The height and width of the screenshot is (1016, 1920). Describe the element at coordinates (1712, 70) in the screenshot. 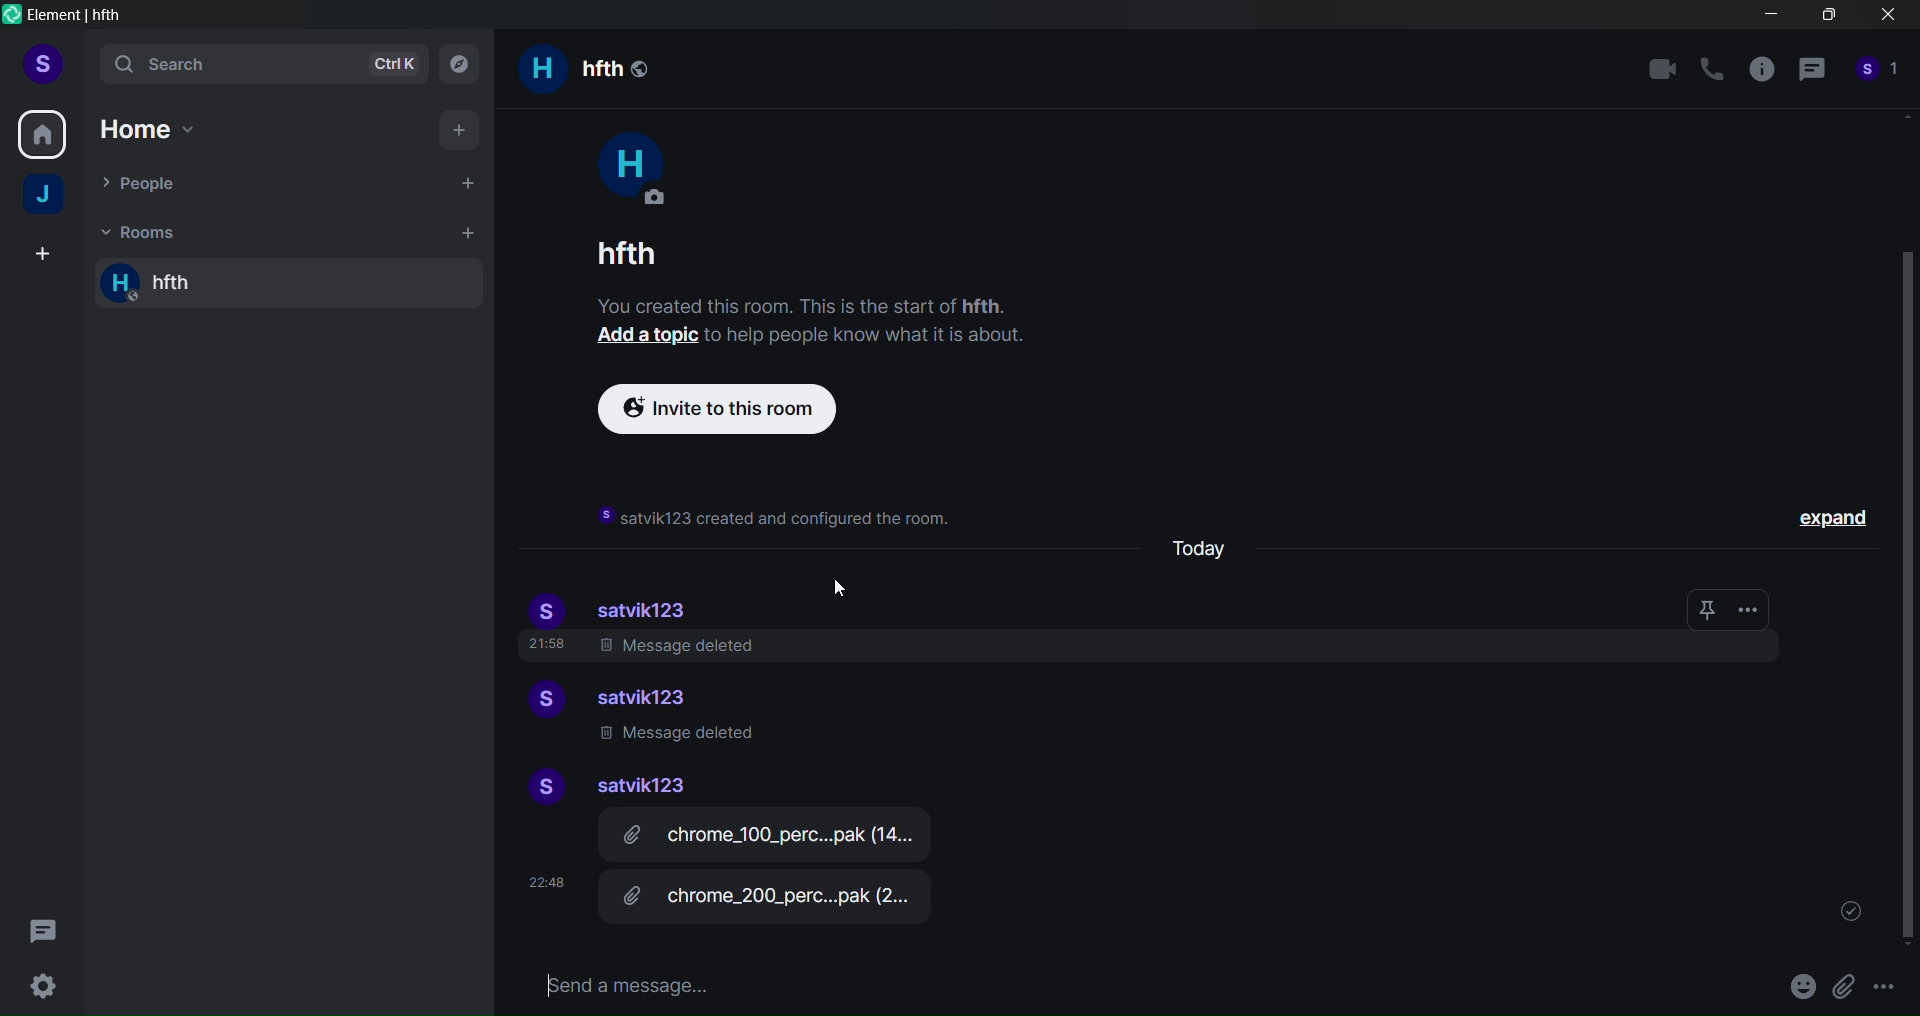

I see `call` at that location.